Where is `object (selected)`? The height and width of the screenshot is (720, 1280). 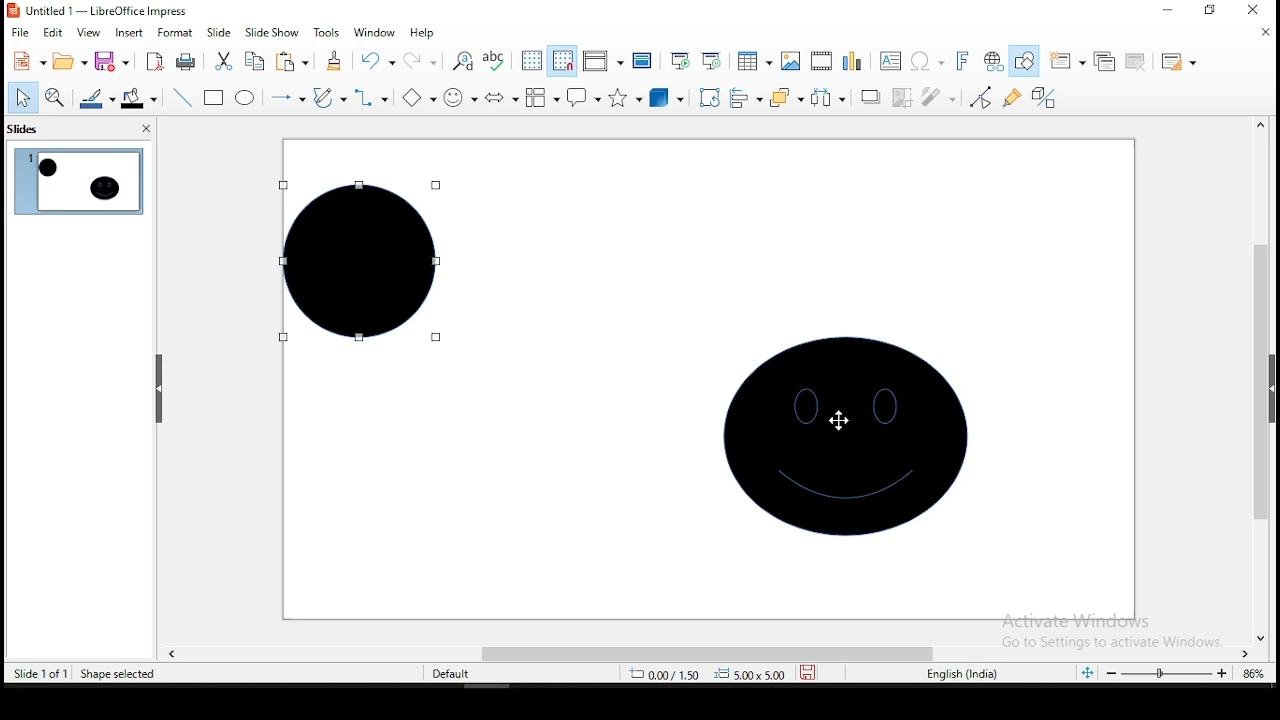
object (selected) is located at coordinates (356, 262).